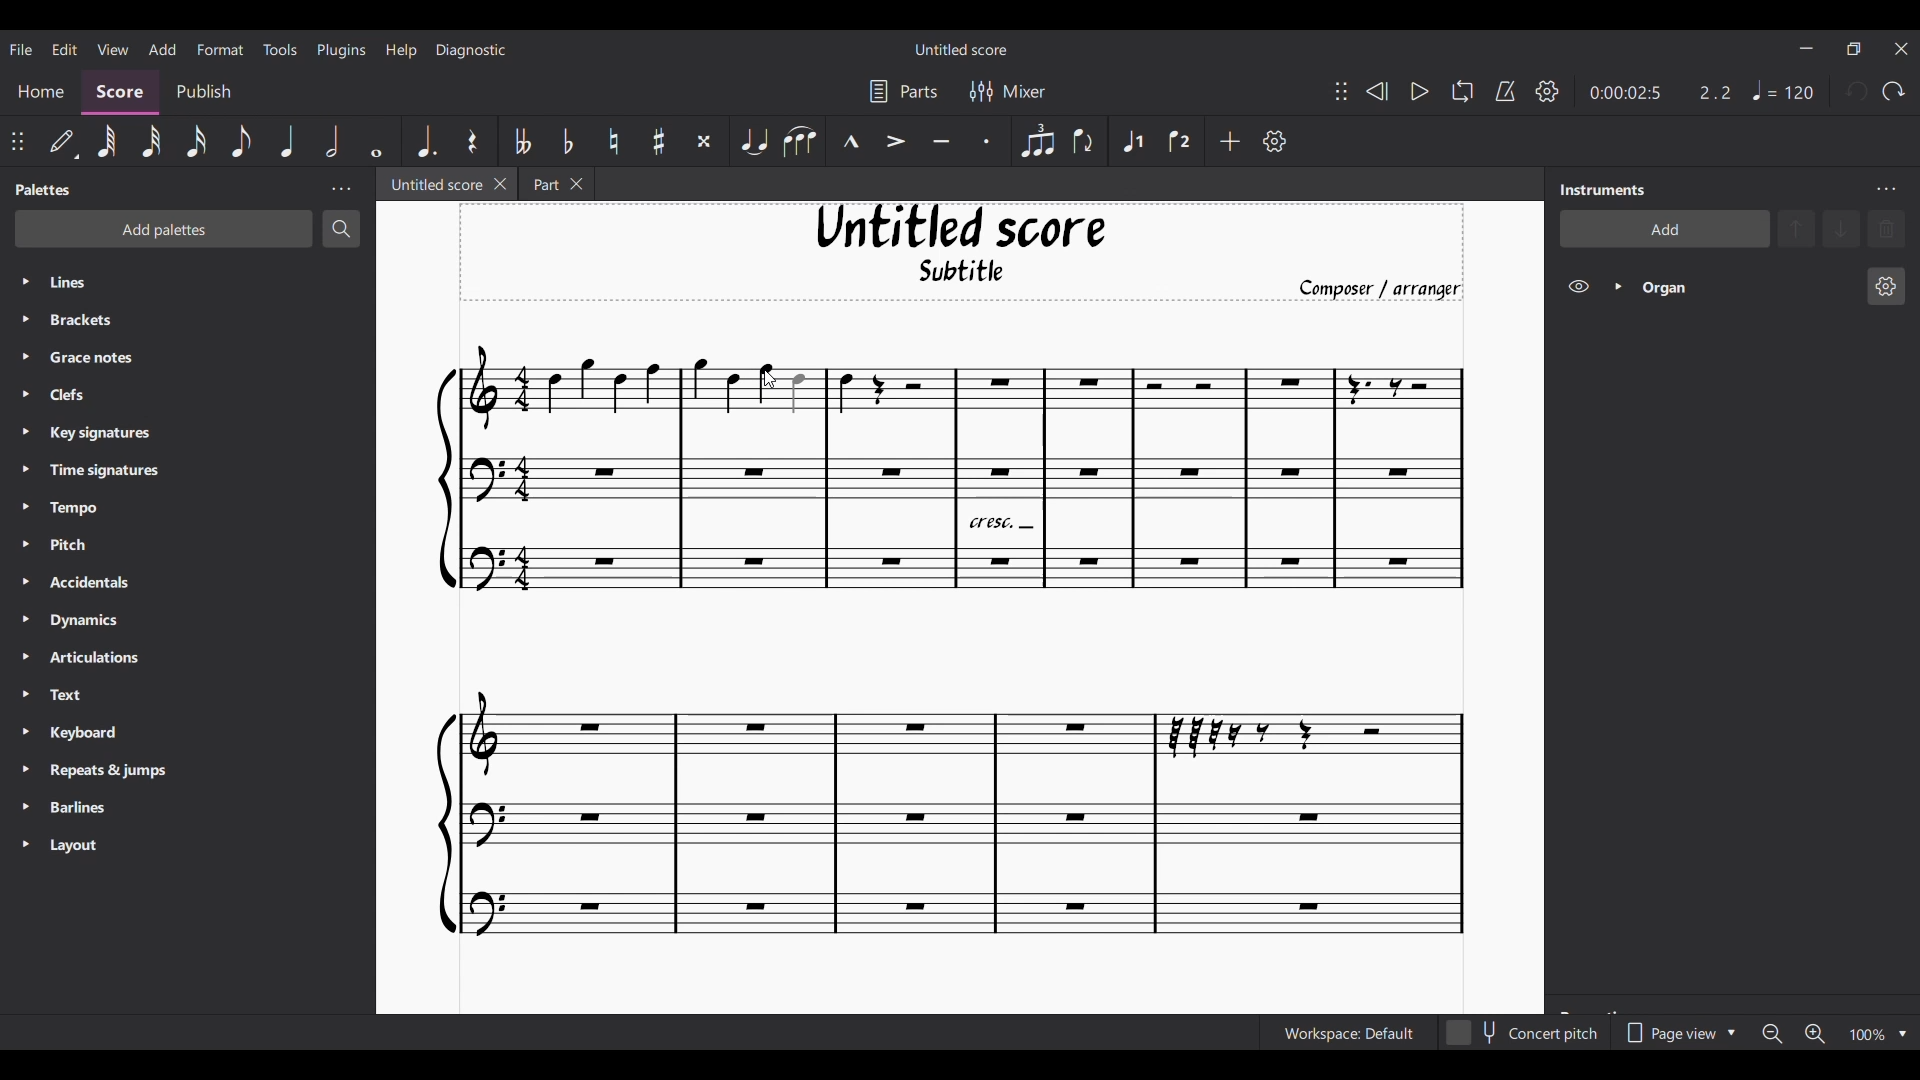 The height and width of the screenshot is (1080, 1920). What do you see at coordinates (1132, 141) in the screenshot?
I see `Voice 1` at bounding box center [1132, 141].